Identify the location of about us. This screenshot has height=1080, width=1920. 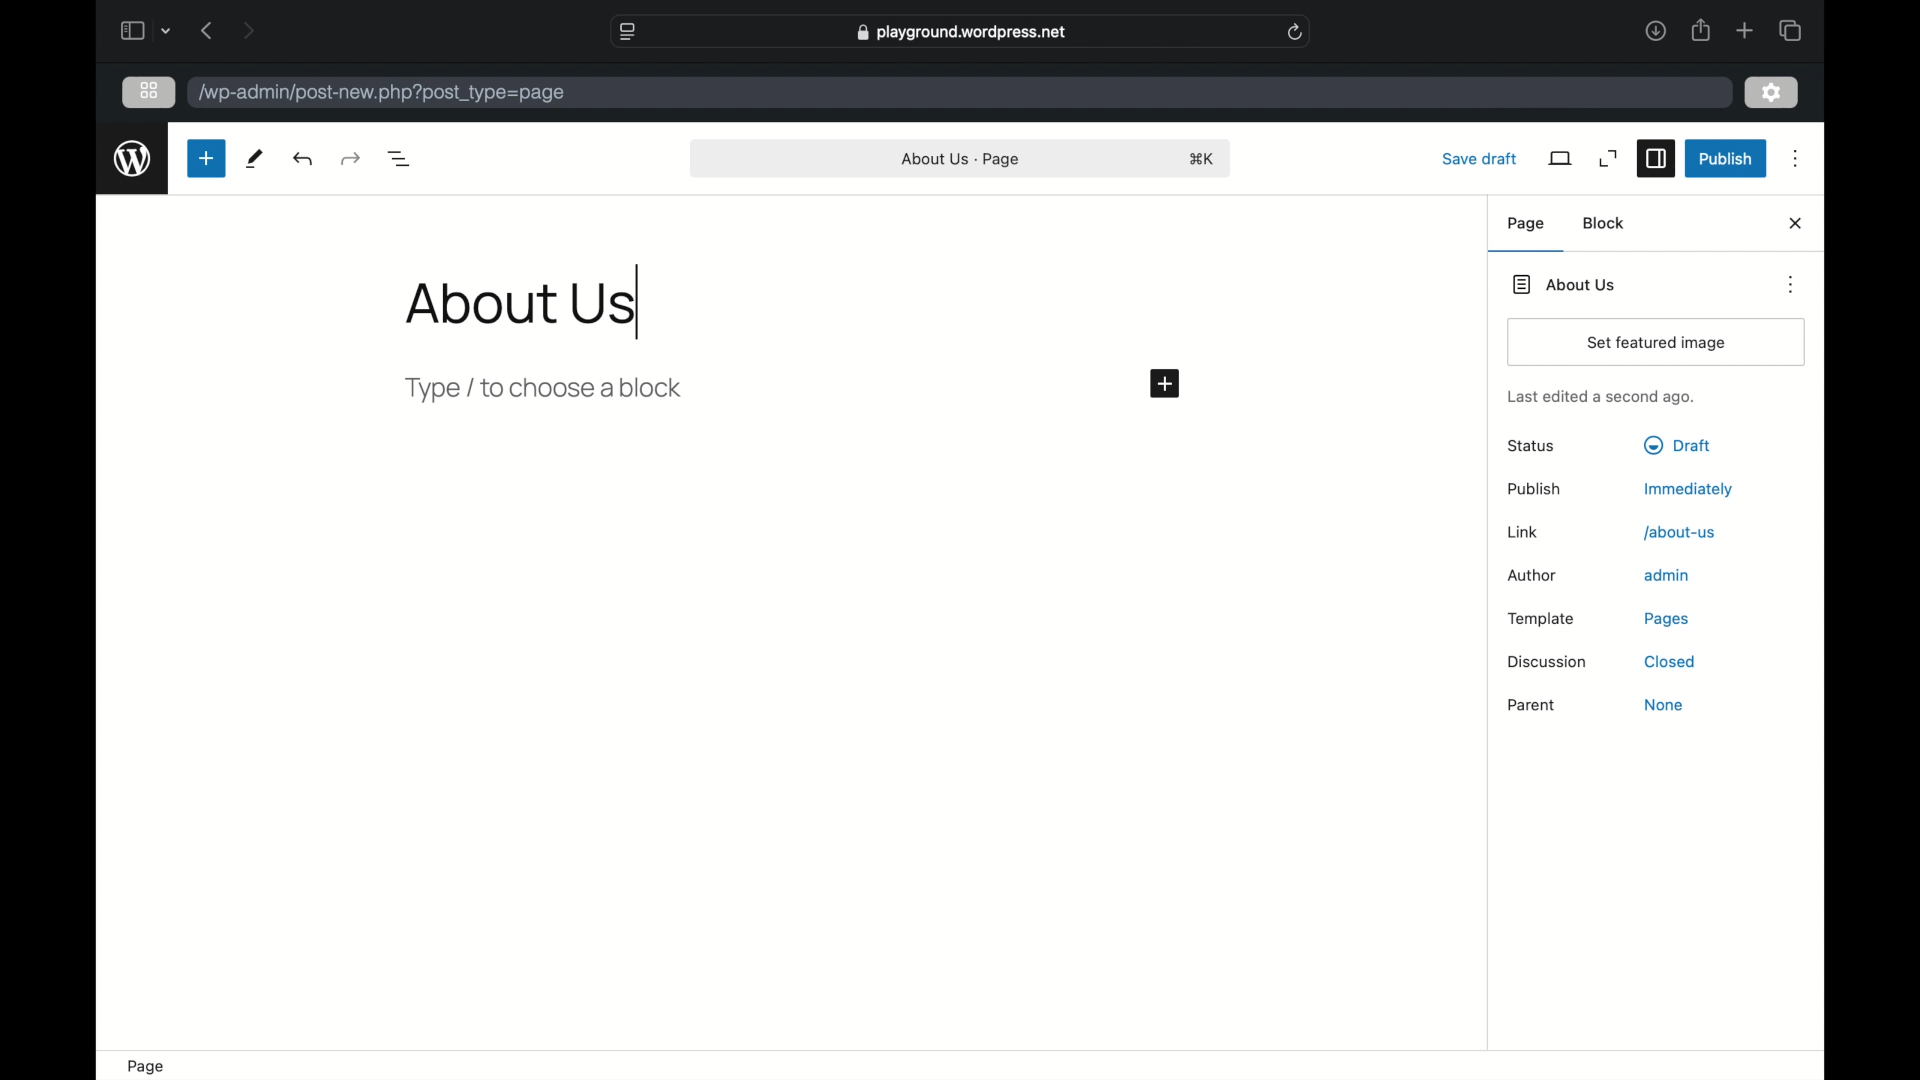
(1566, 284).